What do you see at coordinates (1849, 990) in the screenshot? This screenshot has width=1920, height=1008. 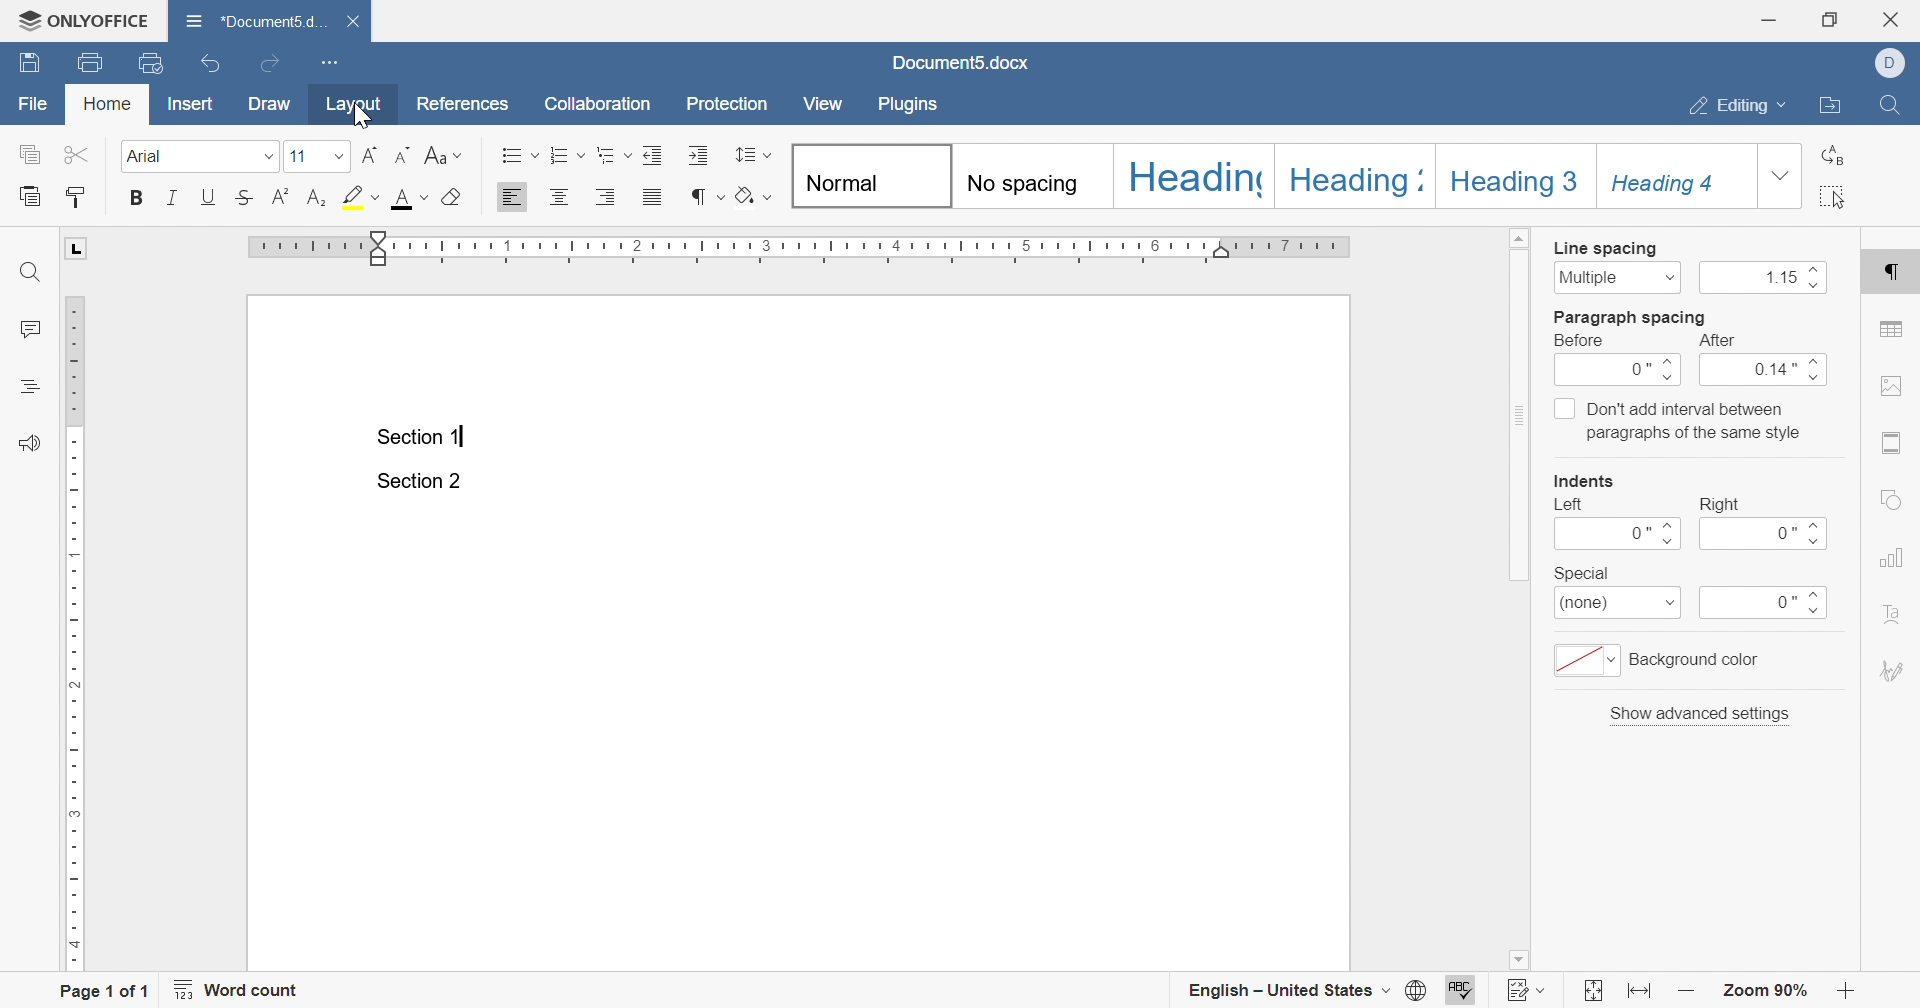 I see `zoom out` at bounding box center [1849, 990].